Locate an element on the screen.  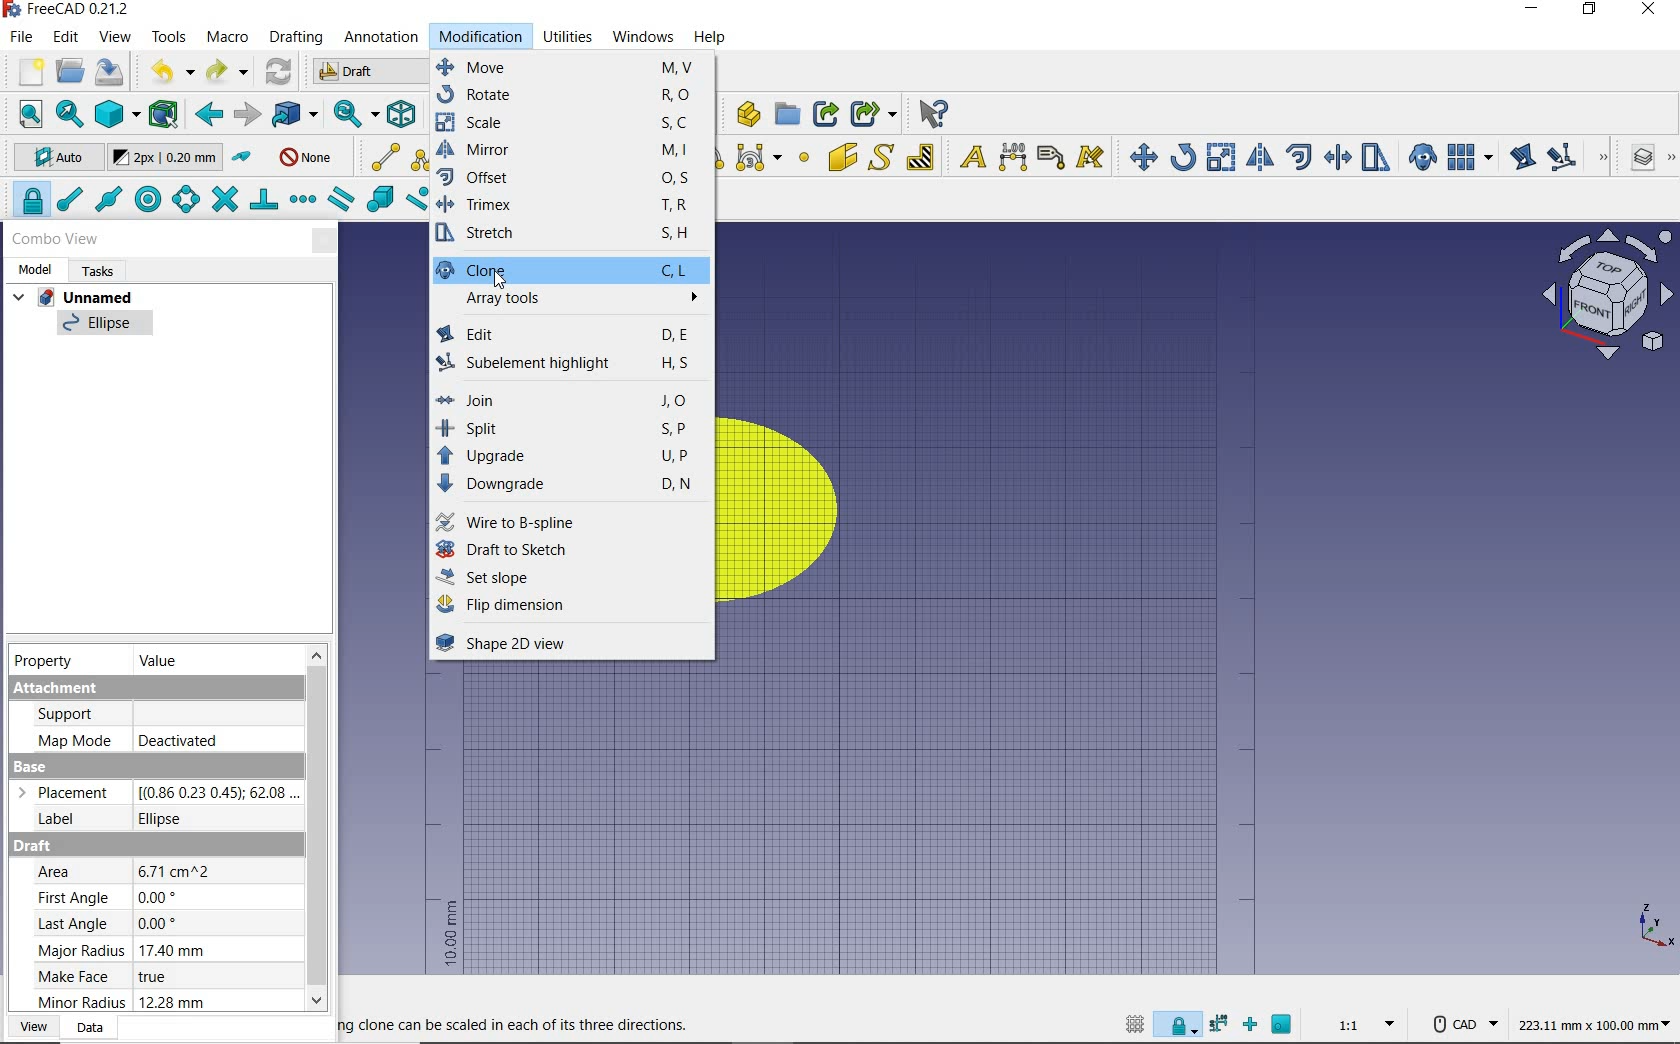
Windows is located at coordinates (645, 38).